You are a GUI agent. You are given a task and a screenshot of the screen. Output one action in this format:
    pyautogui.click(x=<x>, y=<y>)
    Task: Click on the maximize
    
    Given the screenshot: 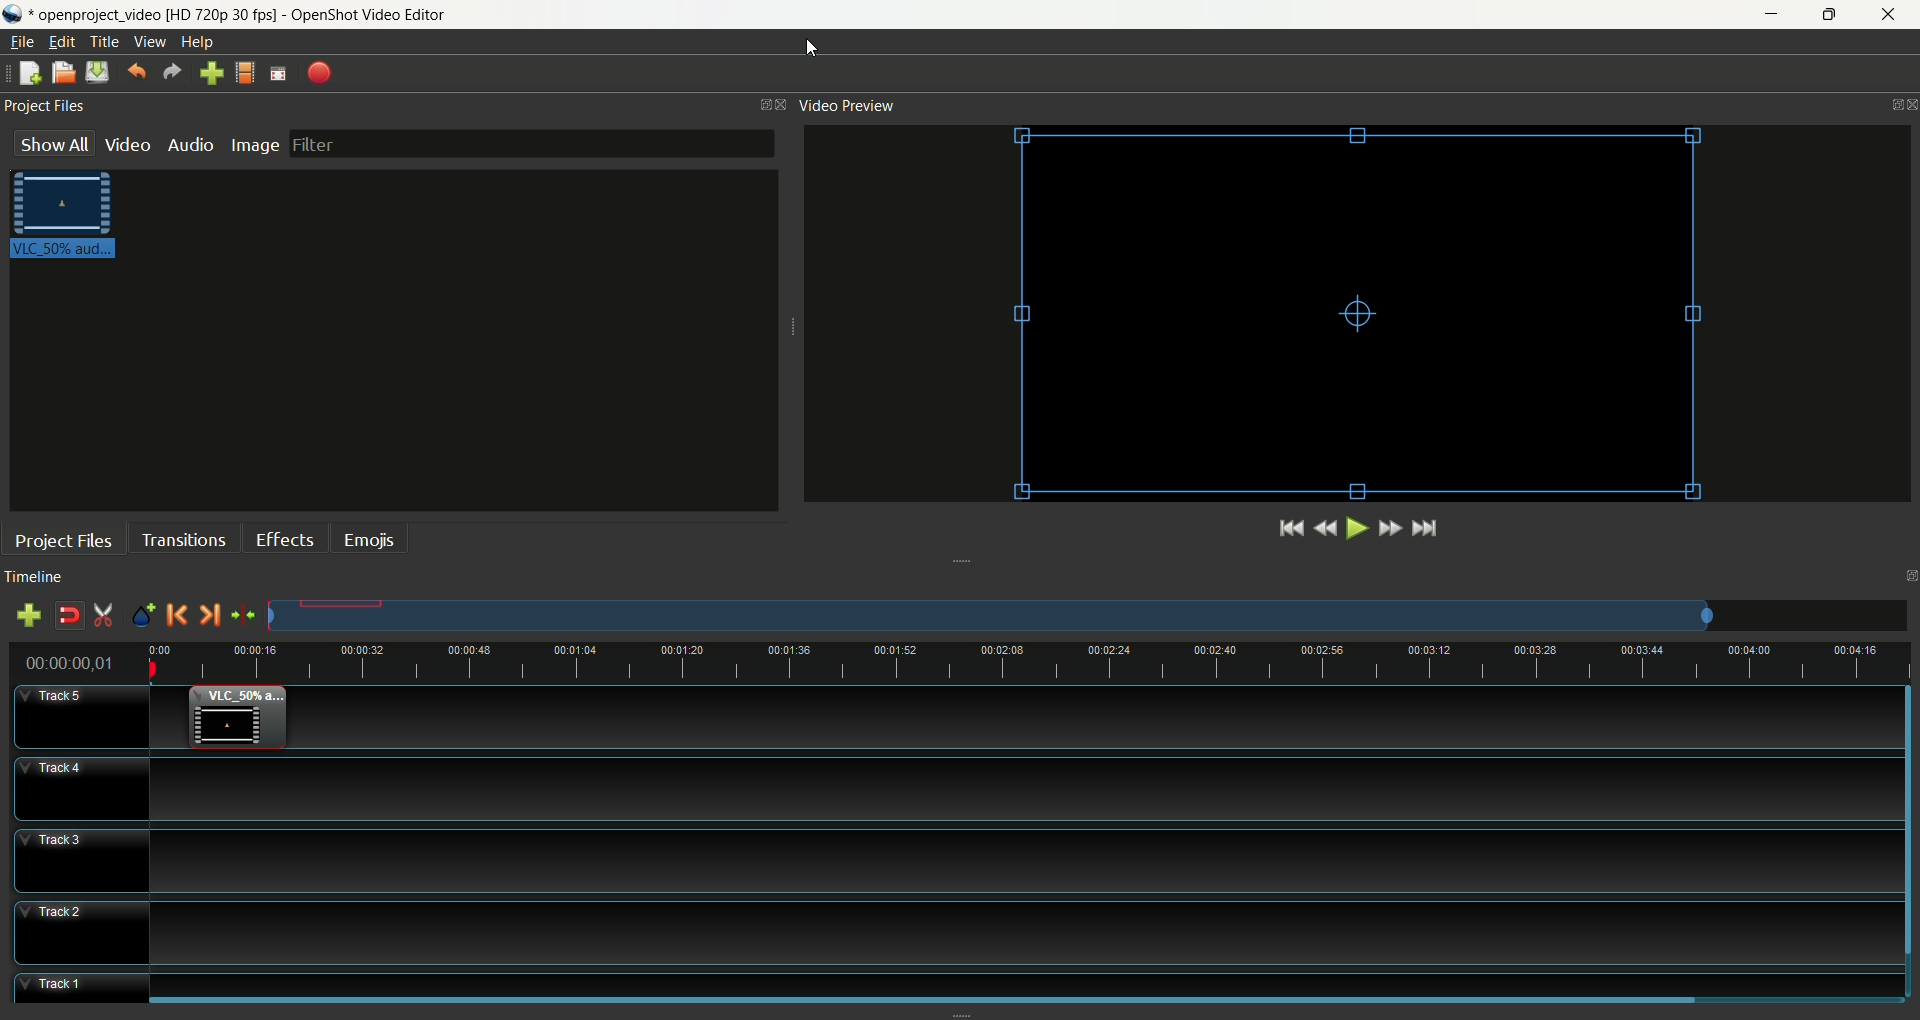 What is the action you would take?
    pyautogui.click(x=1828, y=17)
    